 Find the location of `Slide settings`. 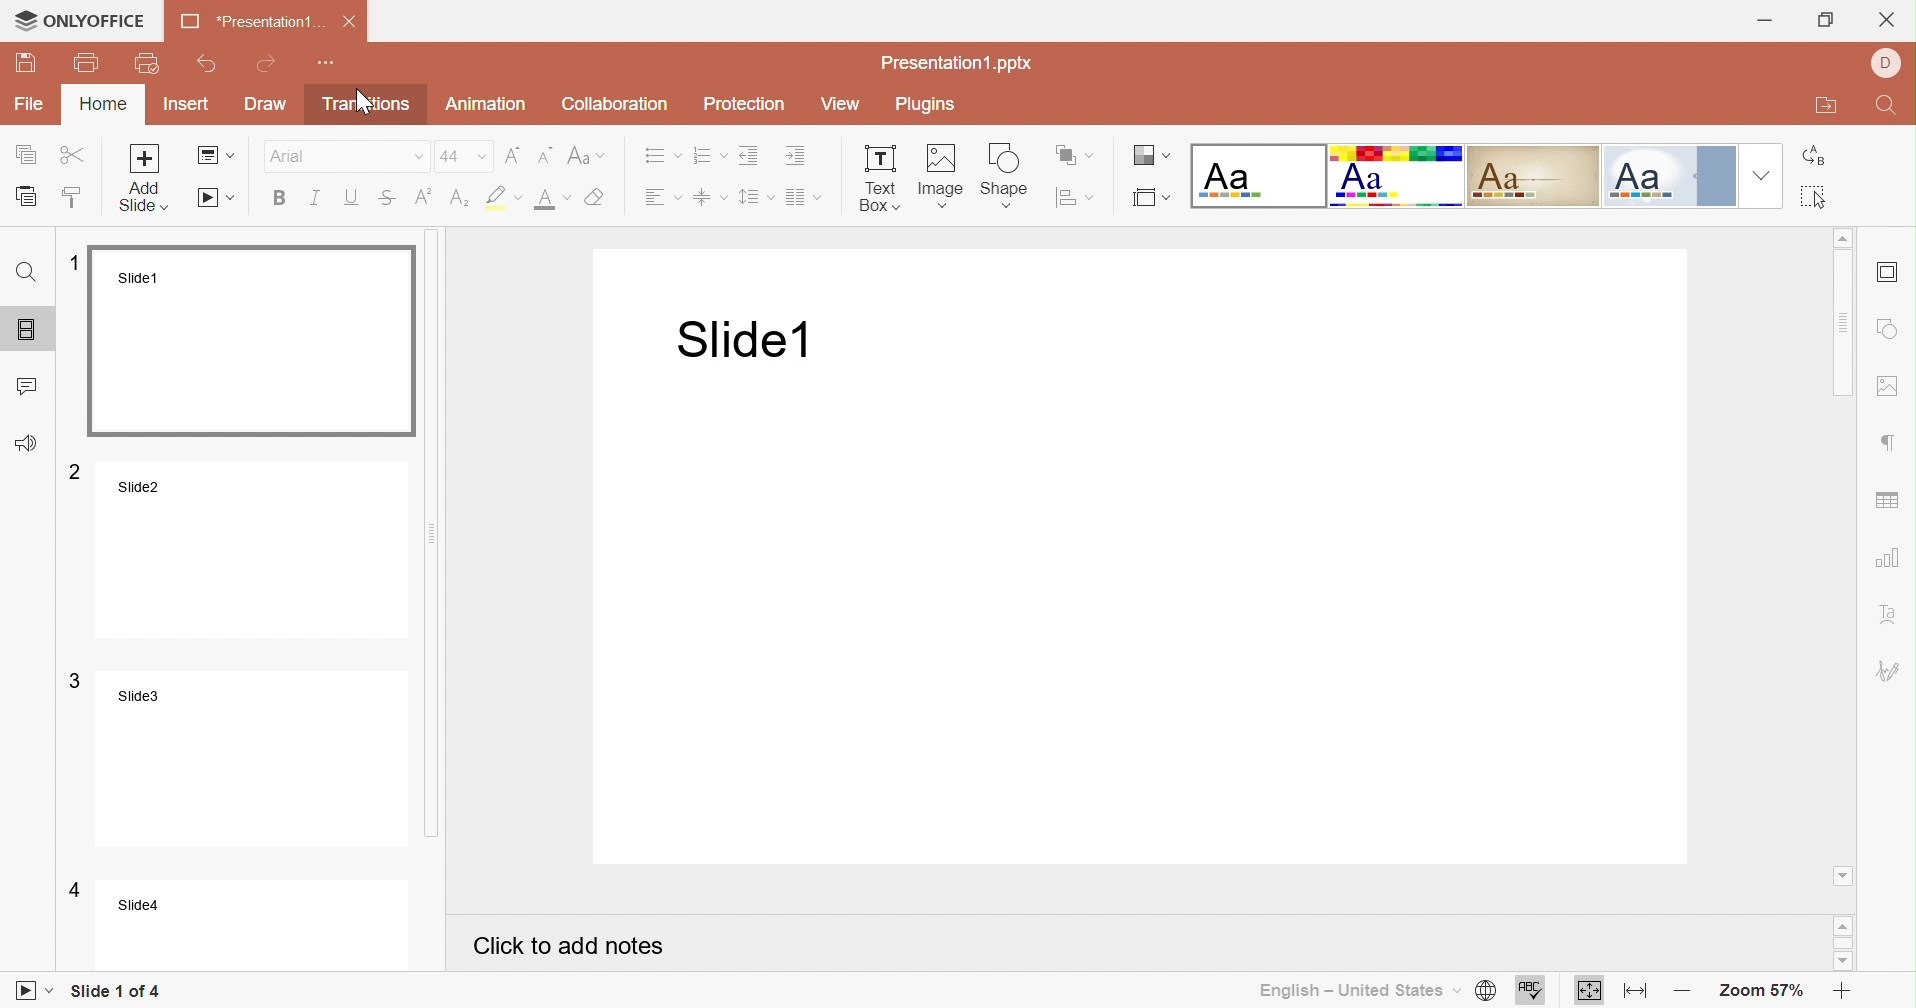

Slide settings is located at coordinates (1886, 273).